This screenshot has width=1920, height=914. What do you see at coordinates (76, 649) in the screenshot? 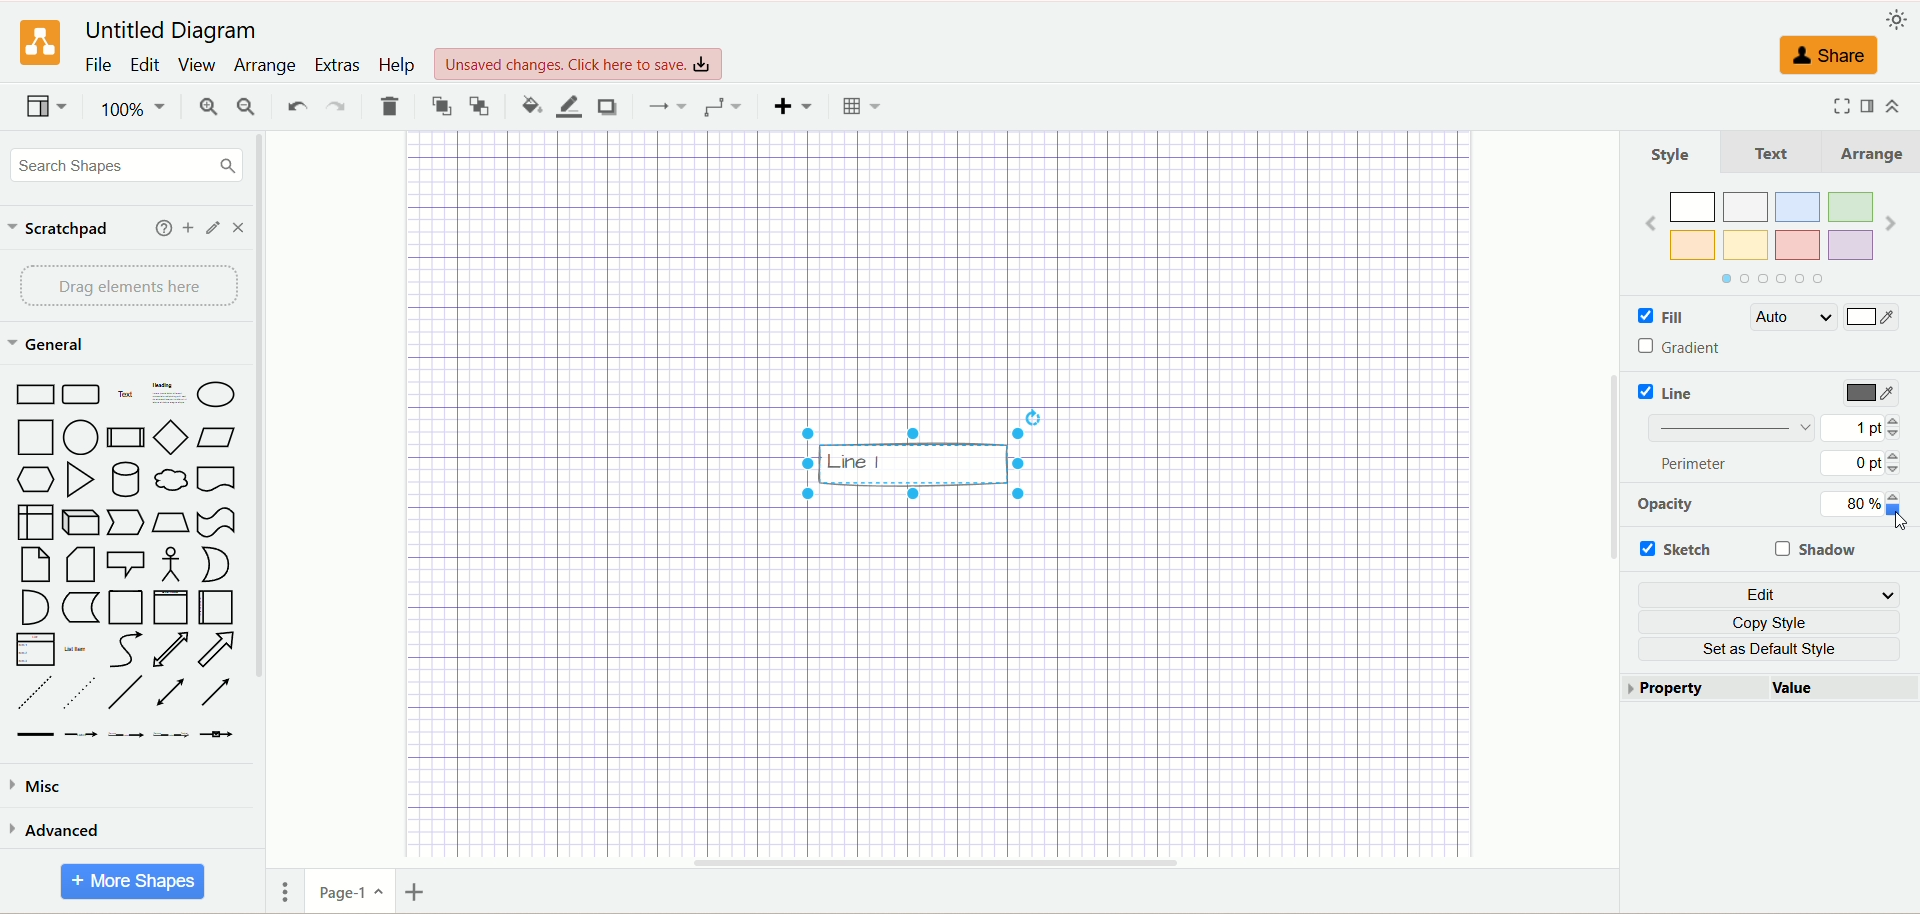
I see `List item` at bounding box center [76, 649].